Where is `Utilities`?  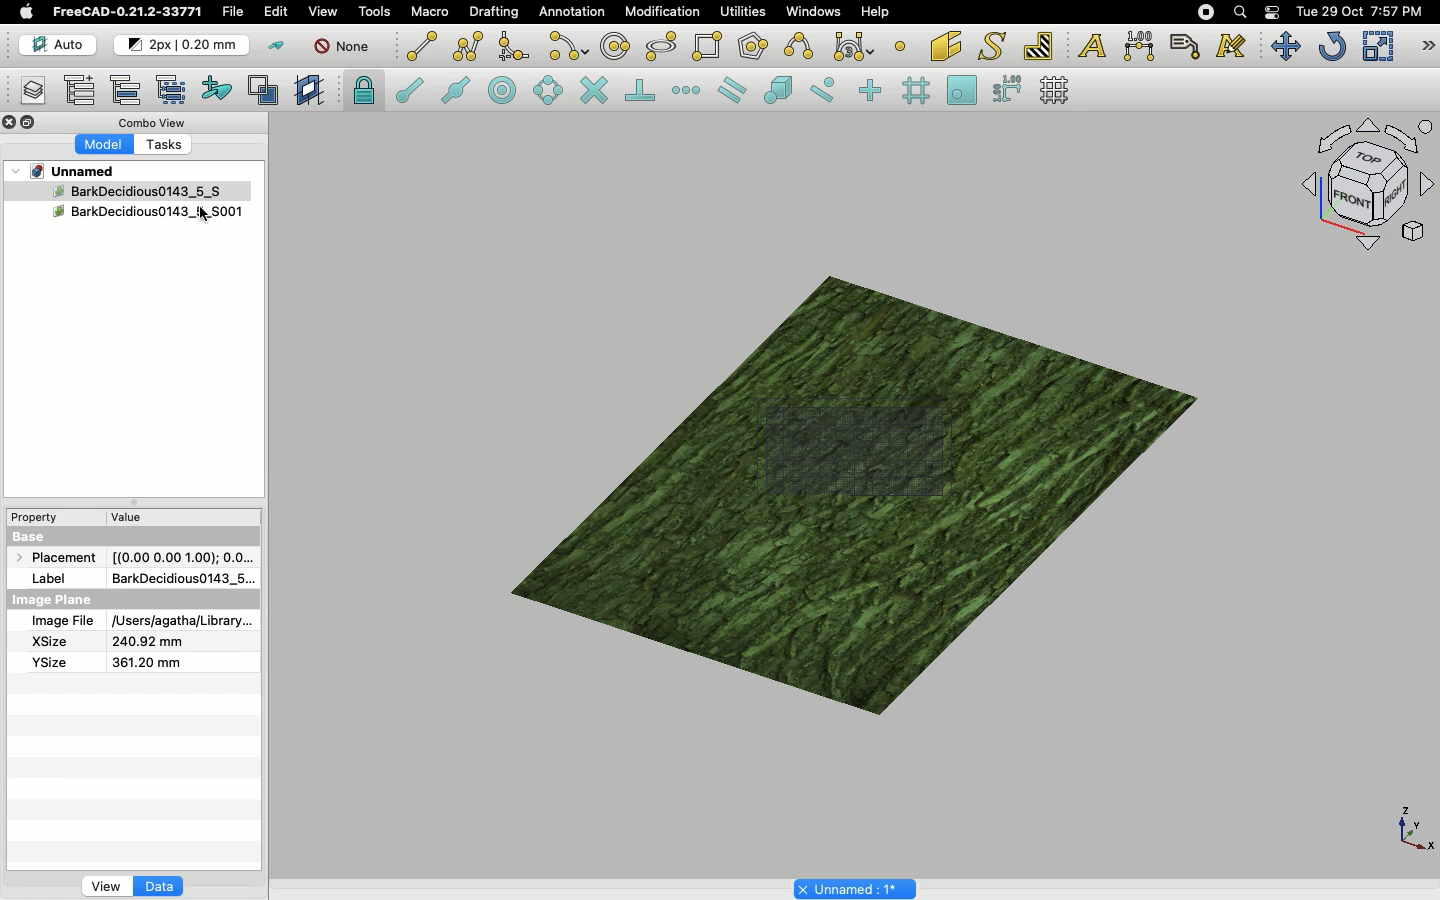
Utilities is located at coordinates (743, 12).